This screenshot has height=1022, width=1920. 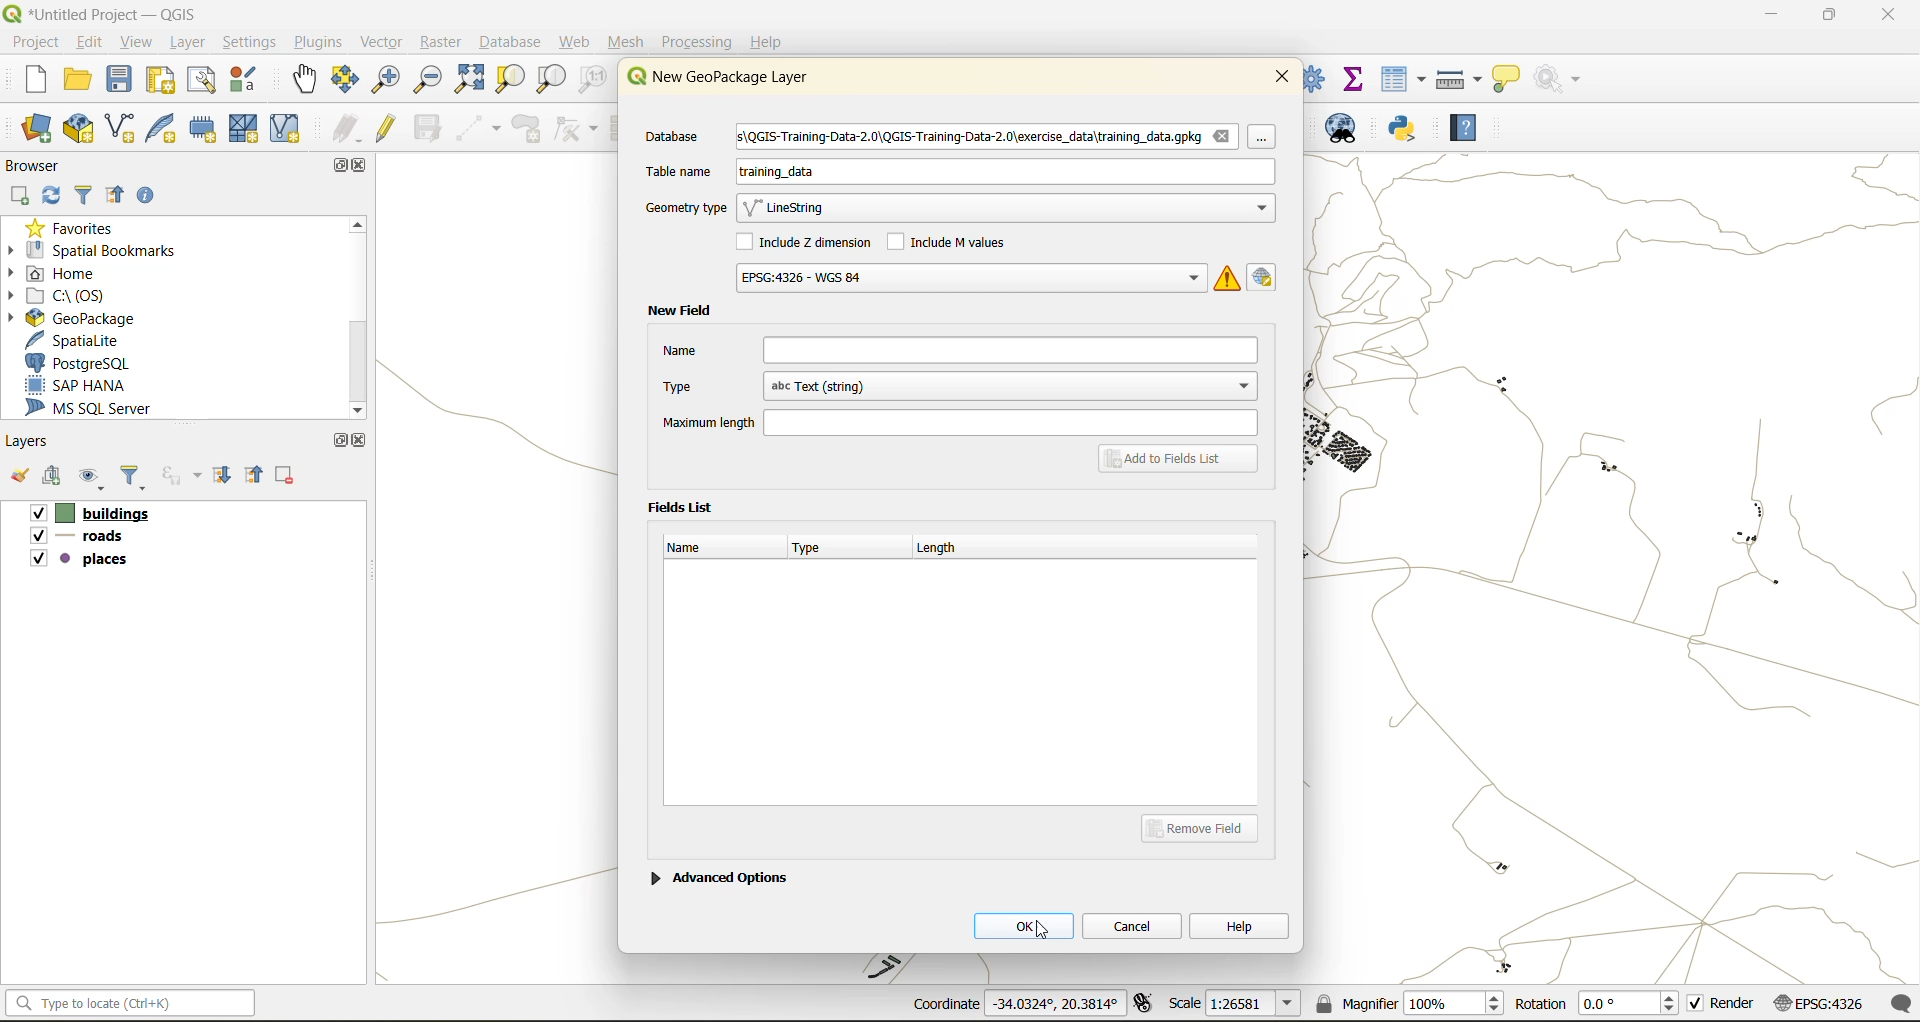 I want to click on Geometry Tye, so click(x=683, y=208).